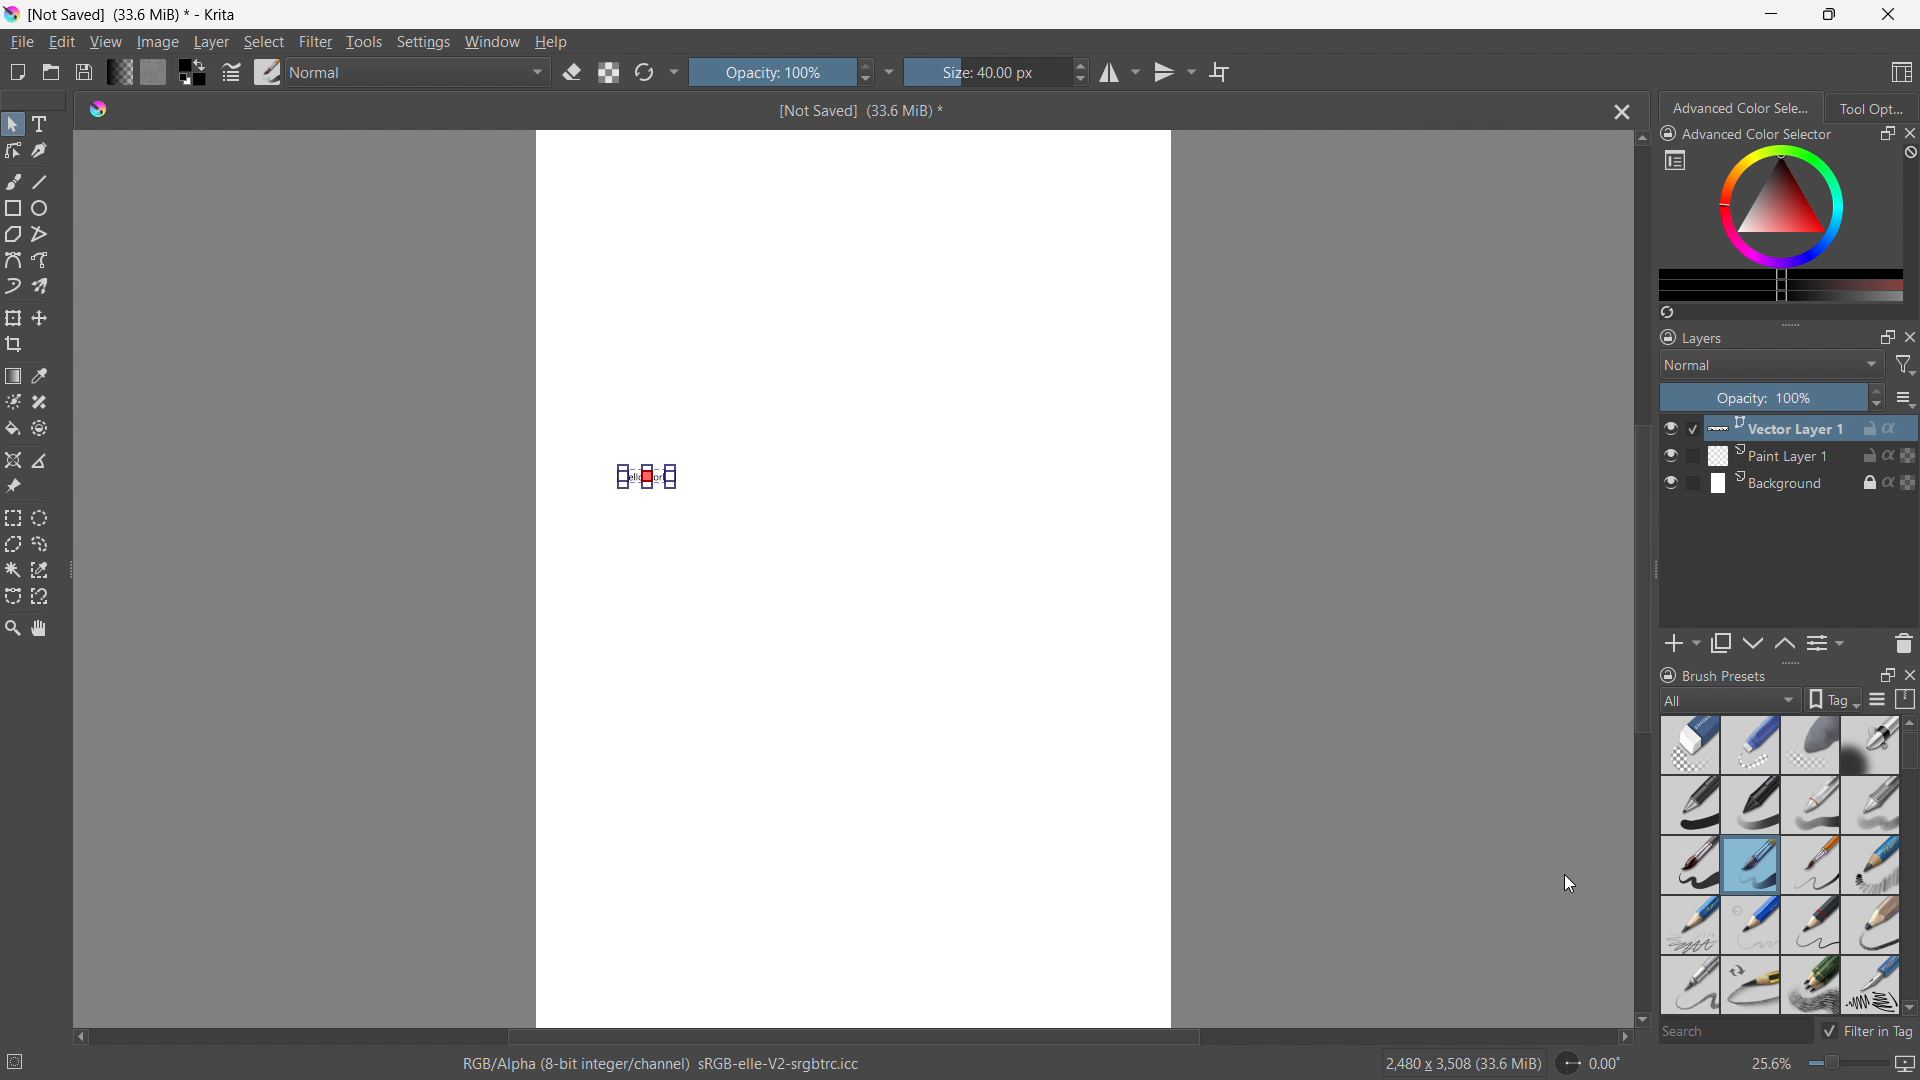 The height and width of the screenshot is (1080, 1920). Describe the element at coordinates (1908, 336) in the screenshot. I see `close` at that location.